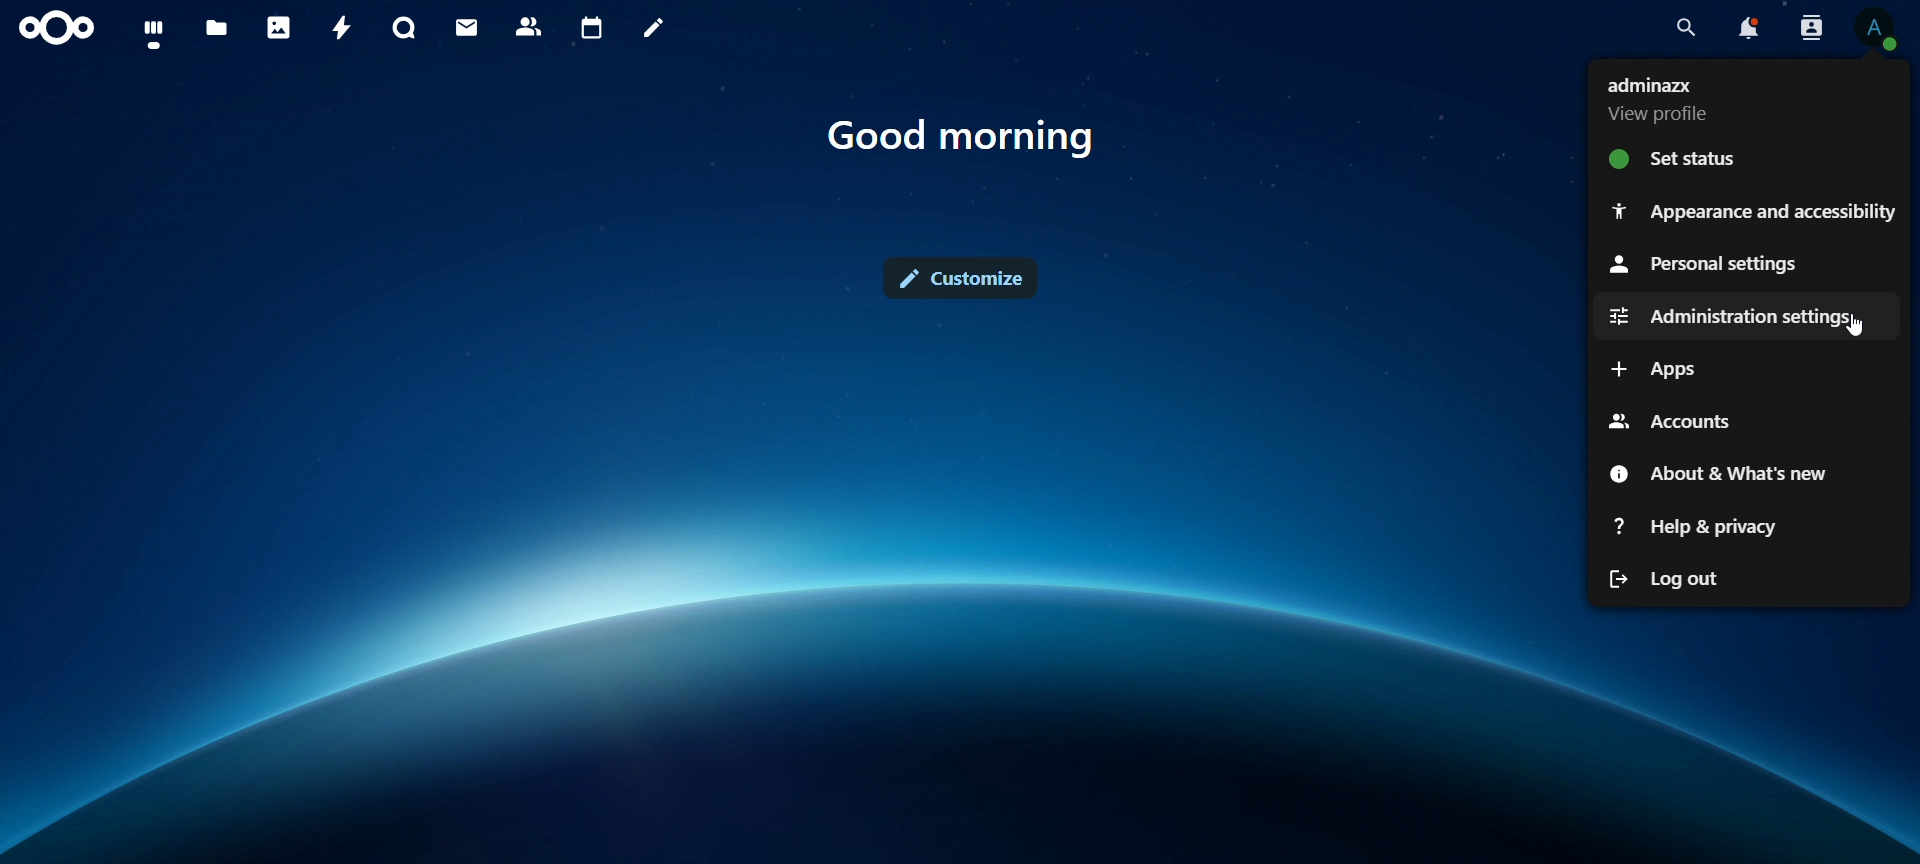 The image size is (1920, 864). I want to click on search, so click(1684, 25).